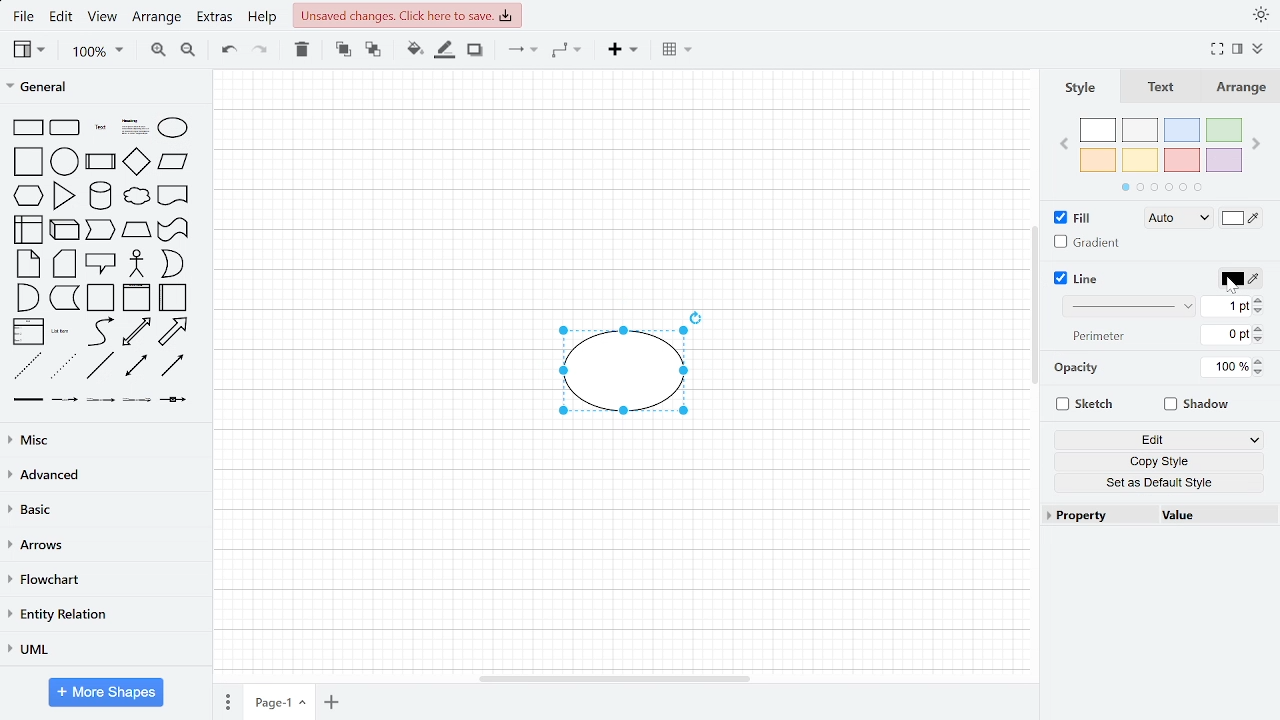  What do you see at coordinates (66, 128) in the screenshot?
I see `rounded rectangle` at bounding box center [66, 128].